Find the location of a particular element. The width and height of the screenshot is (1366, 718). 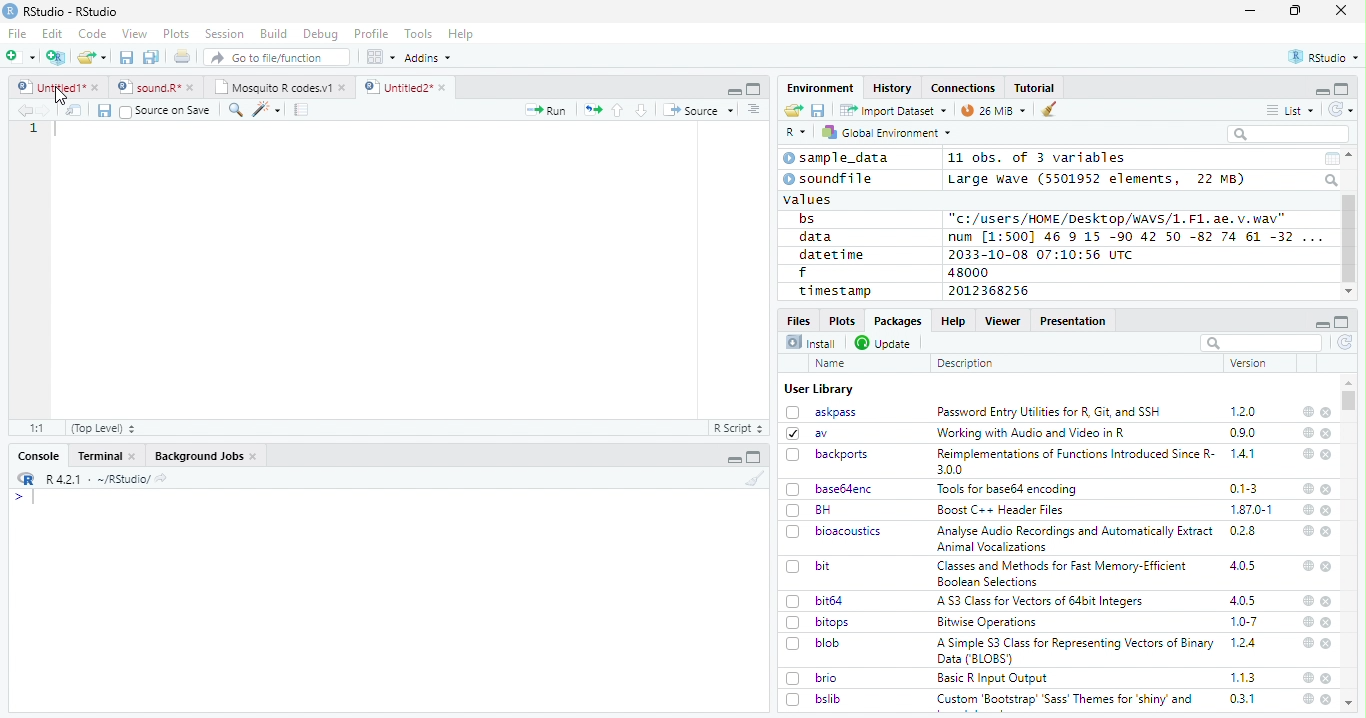

bit64 is located at coordinates (815, 601).